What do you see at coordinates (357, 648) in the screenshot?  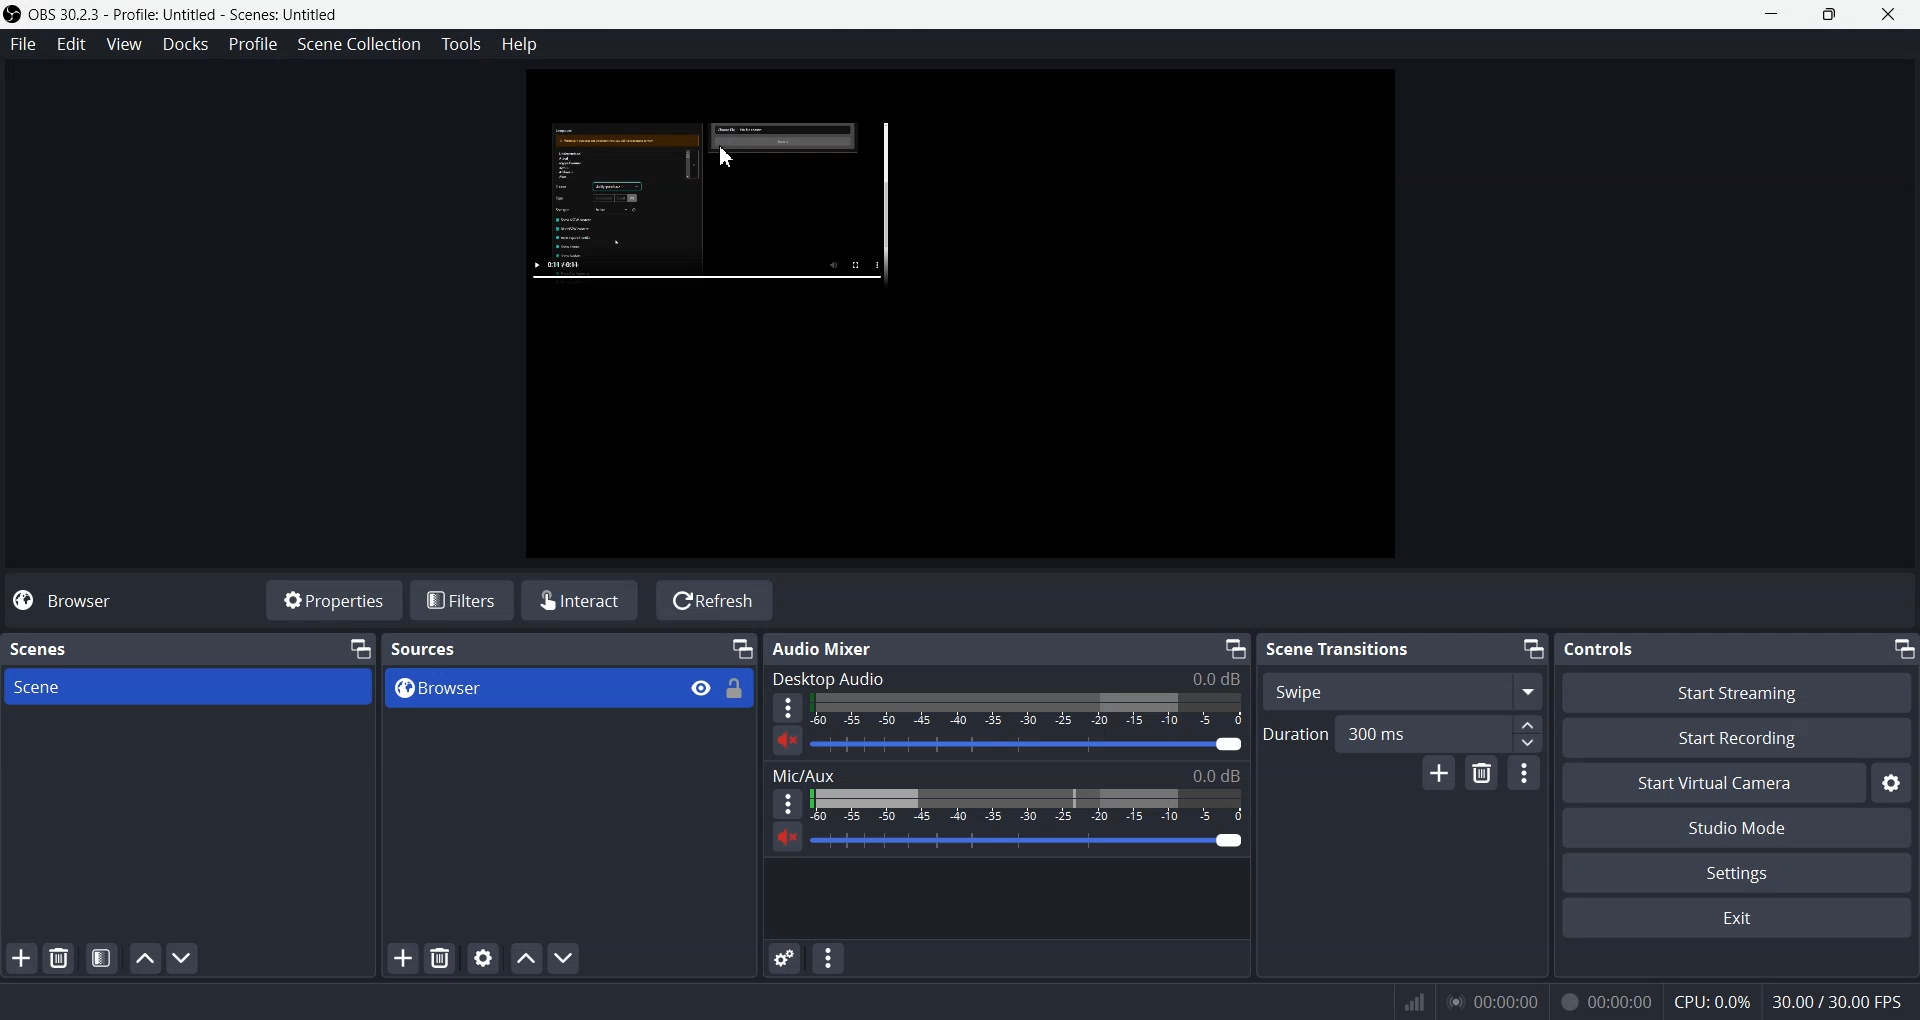 I see `Minimize` at bounding box center [357, 648].